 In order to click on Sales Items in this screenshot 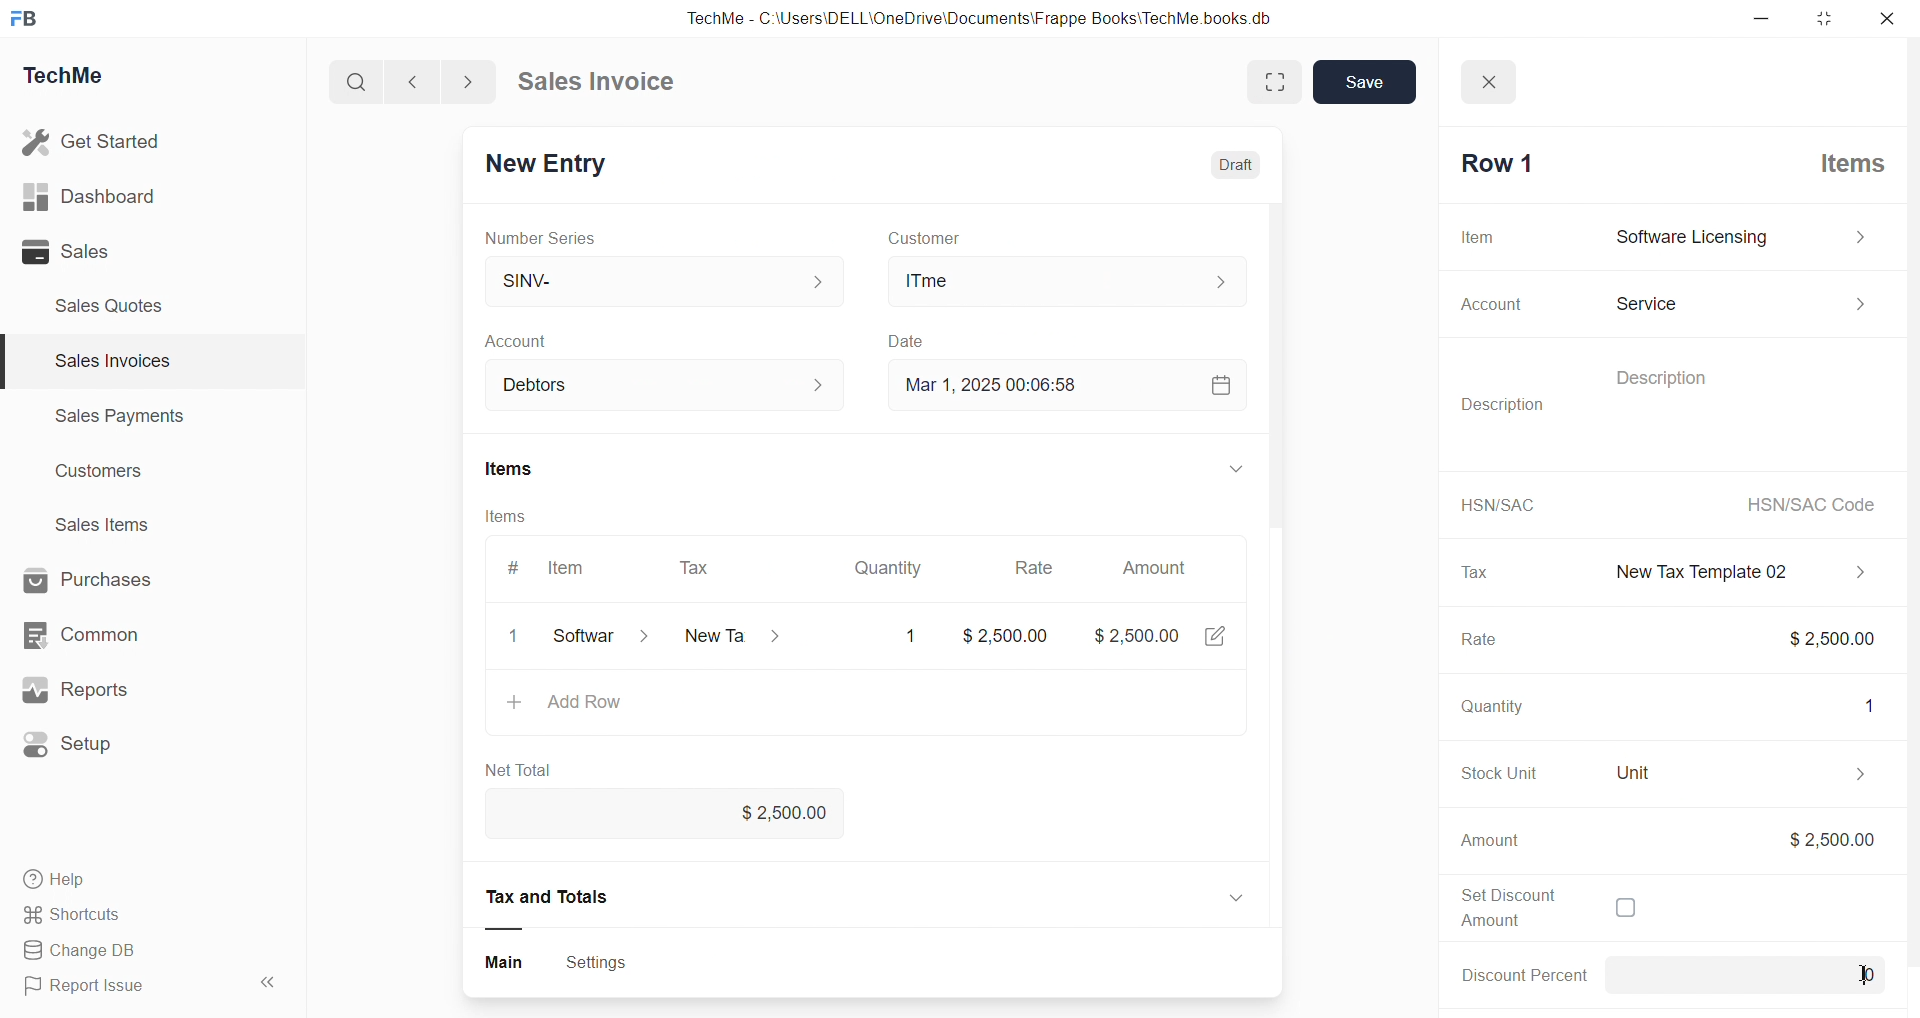, I will do `click(111, 527)`.